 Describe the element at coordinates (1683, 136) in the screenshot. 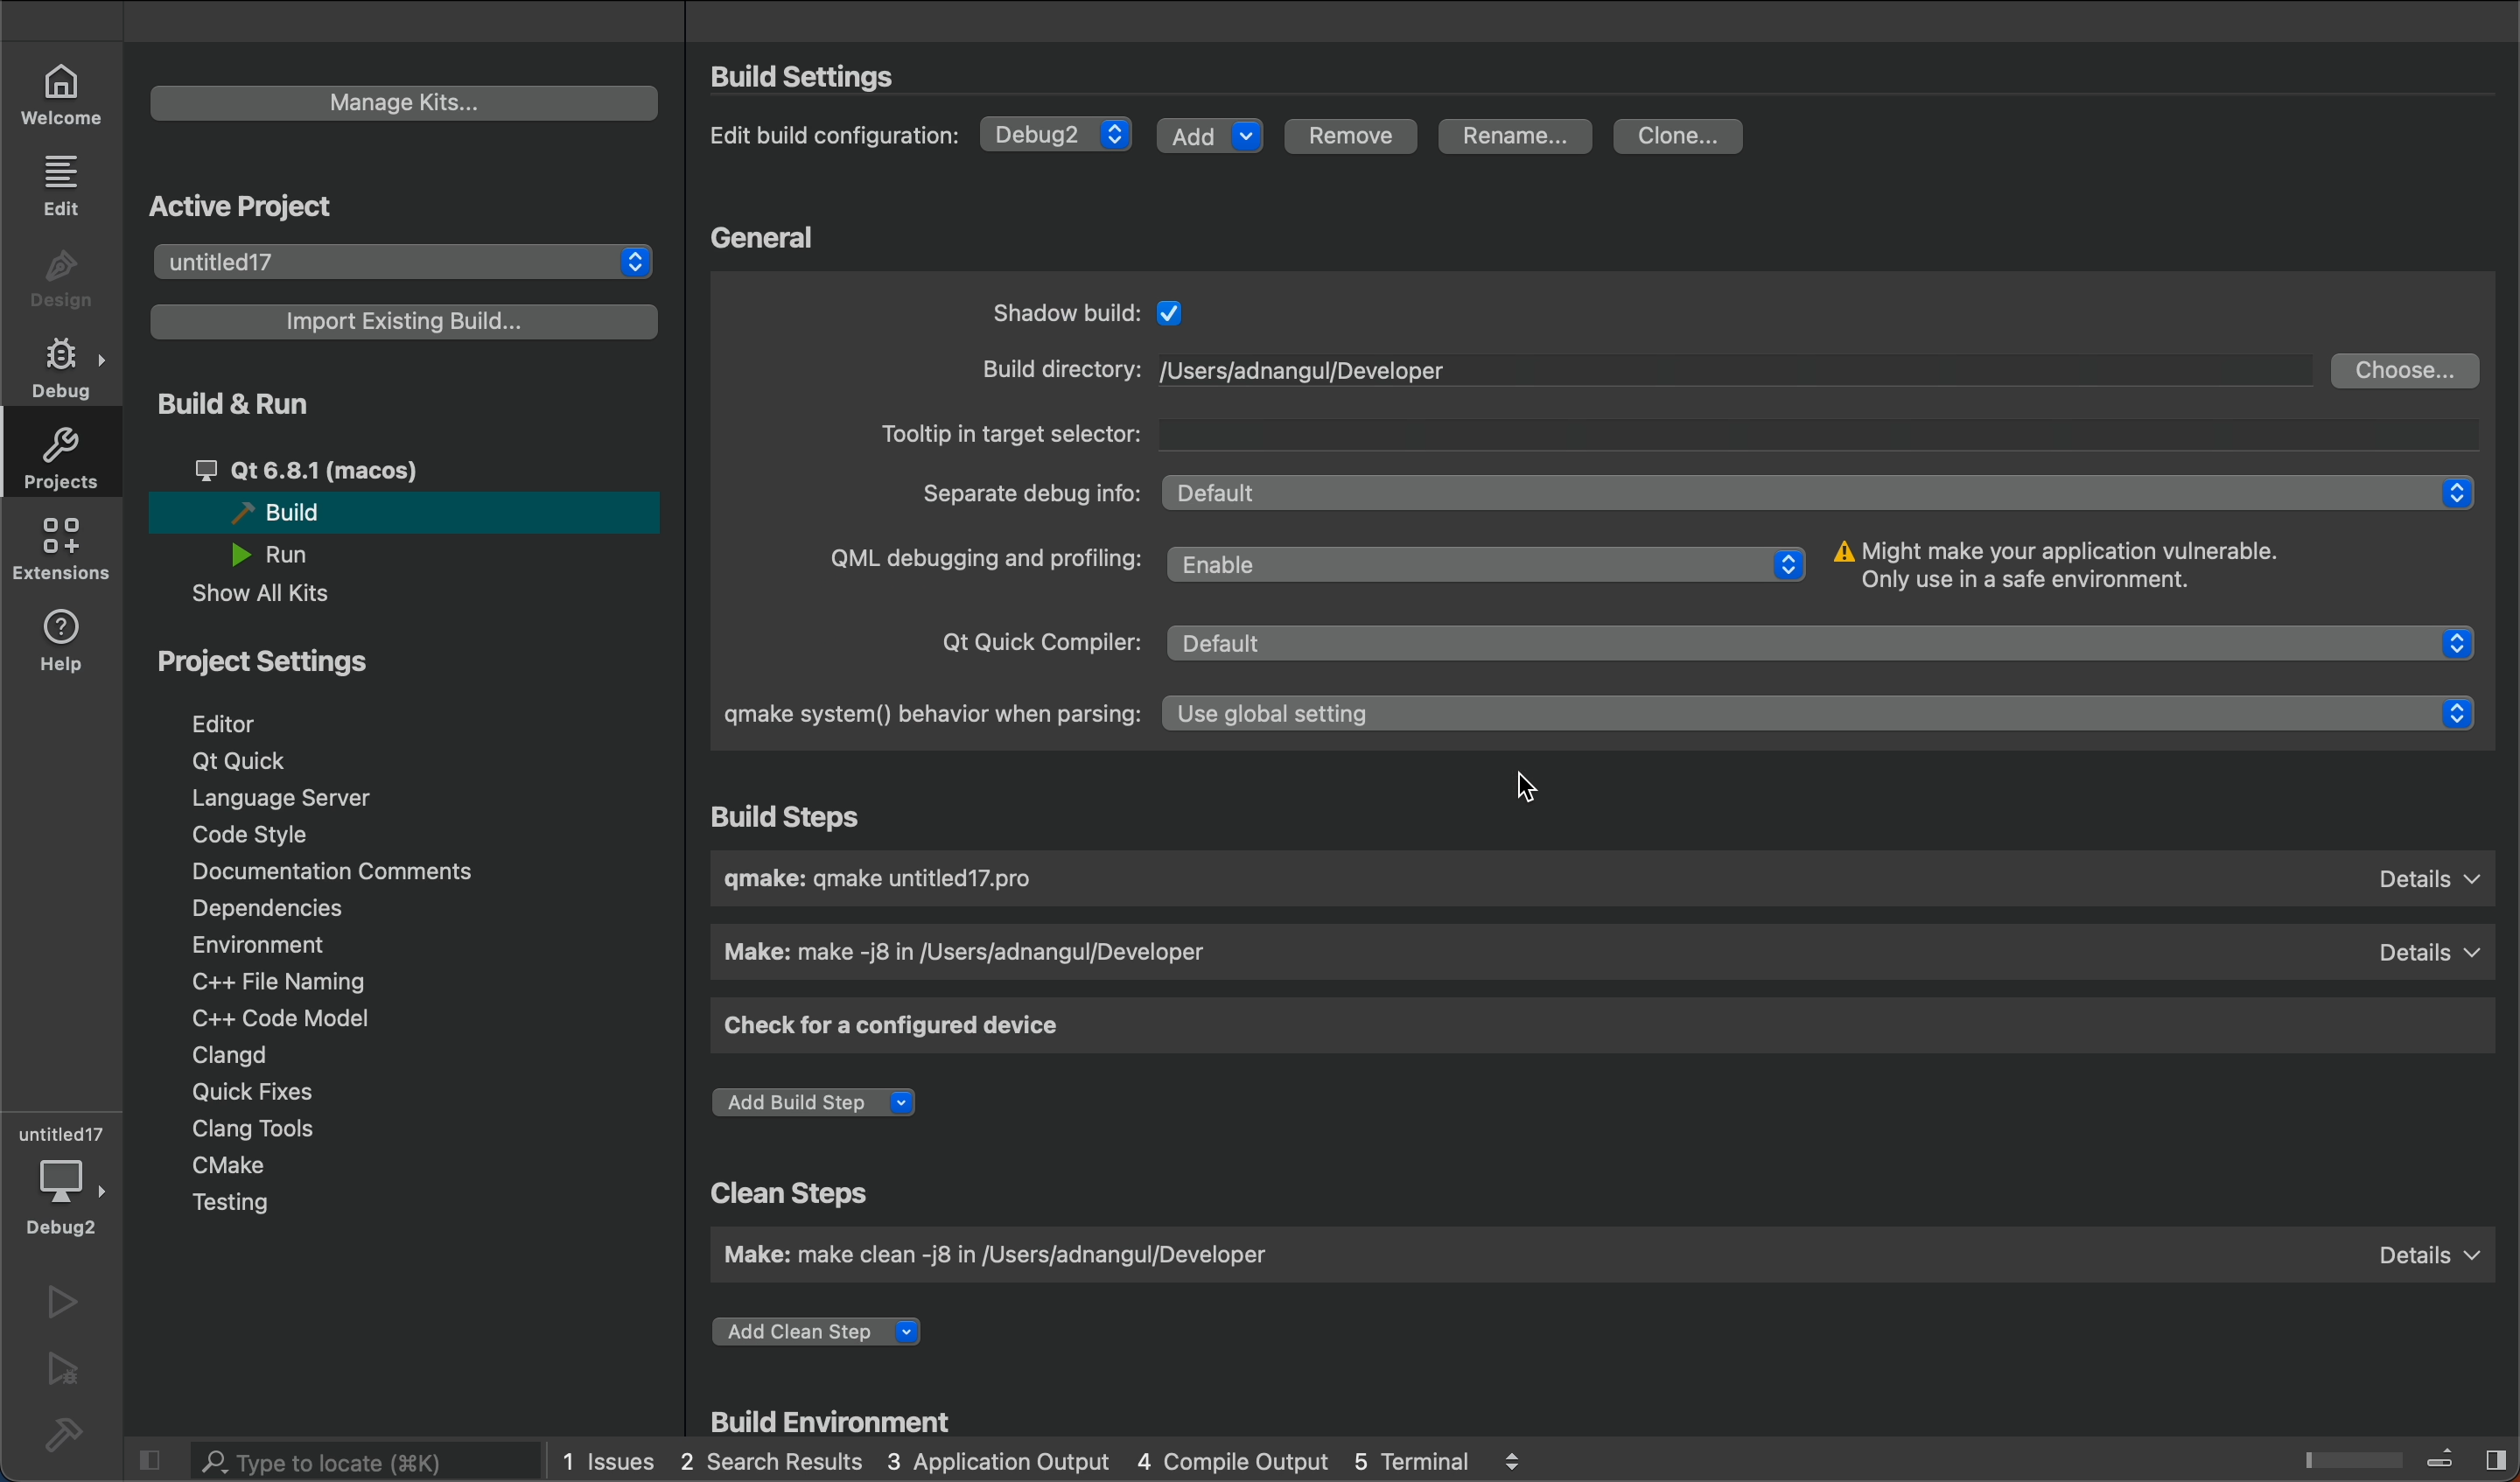

I see `clone` at that location.